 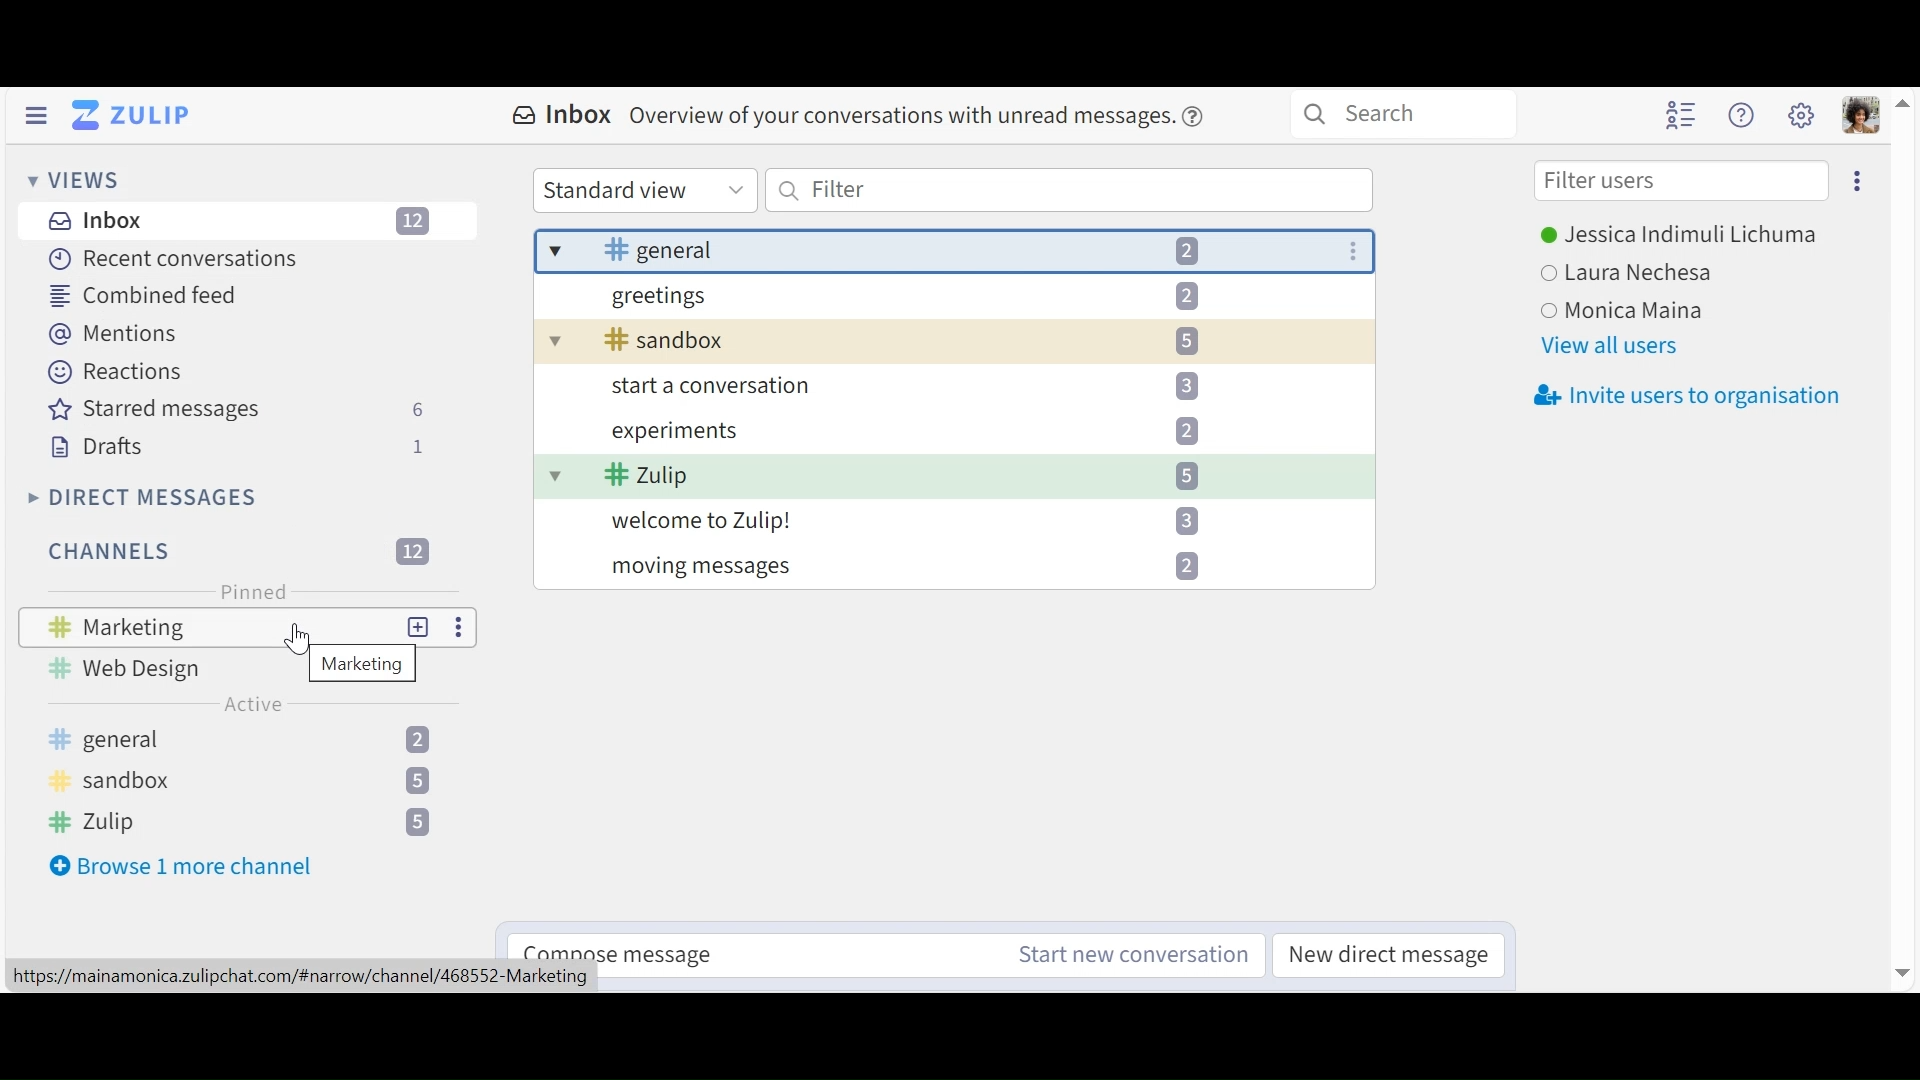 What do you see at coordinates (930, 560) in the screenshot?
I see `moving messages` at bounding box center [930, 560].